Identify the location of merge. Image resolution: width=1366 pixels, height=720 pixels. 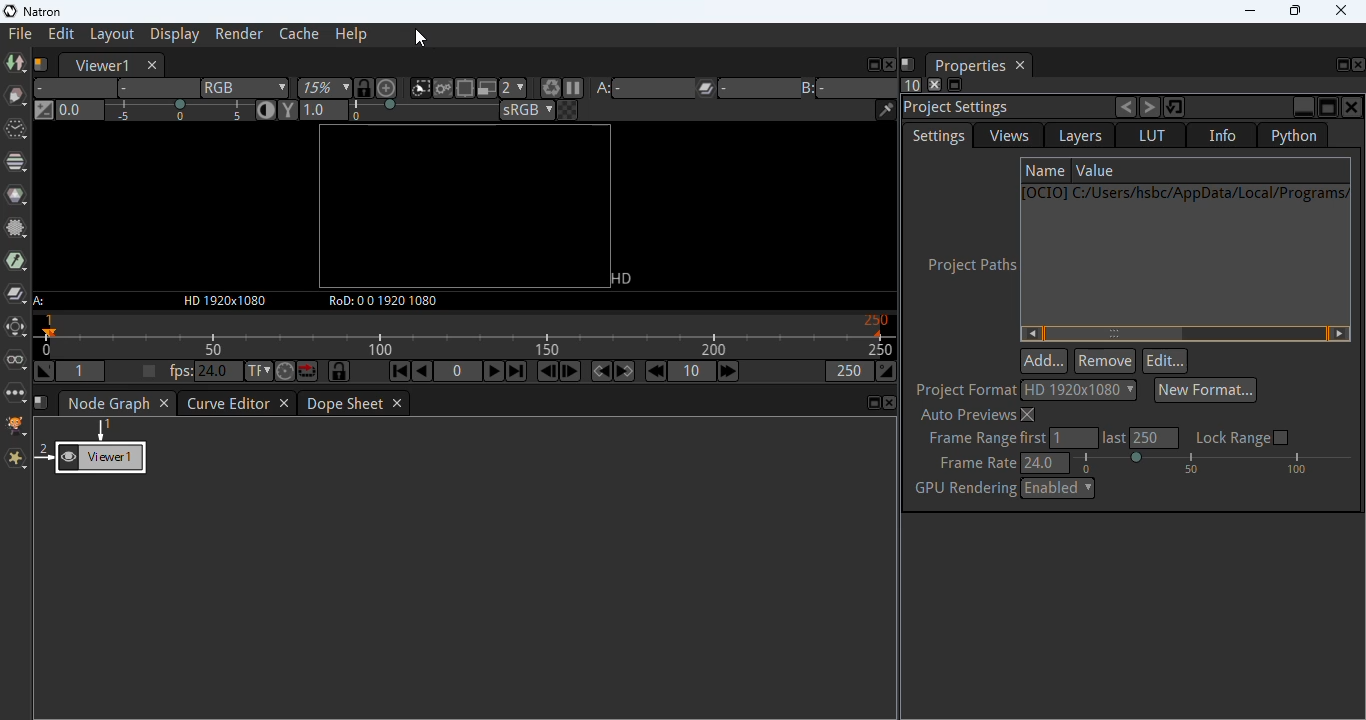
(15, 293).